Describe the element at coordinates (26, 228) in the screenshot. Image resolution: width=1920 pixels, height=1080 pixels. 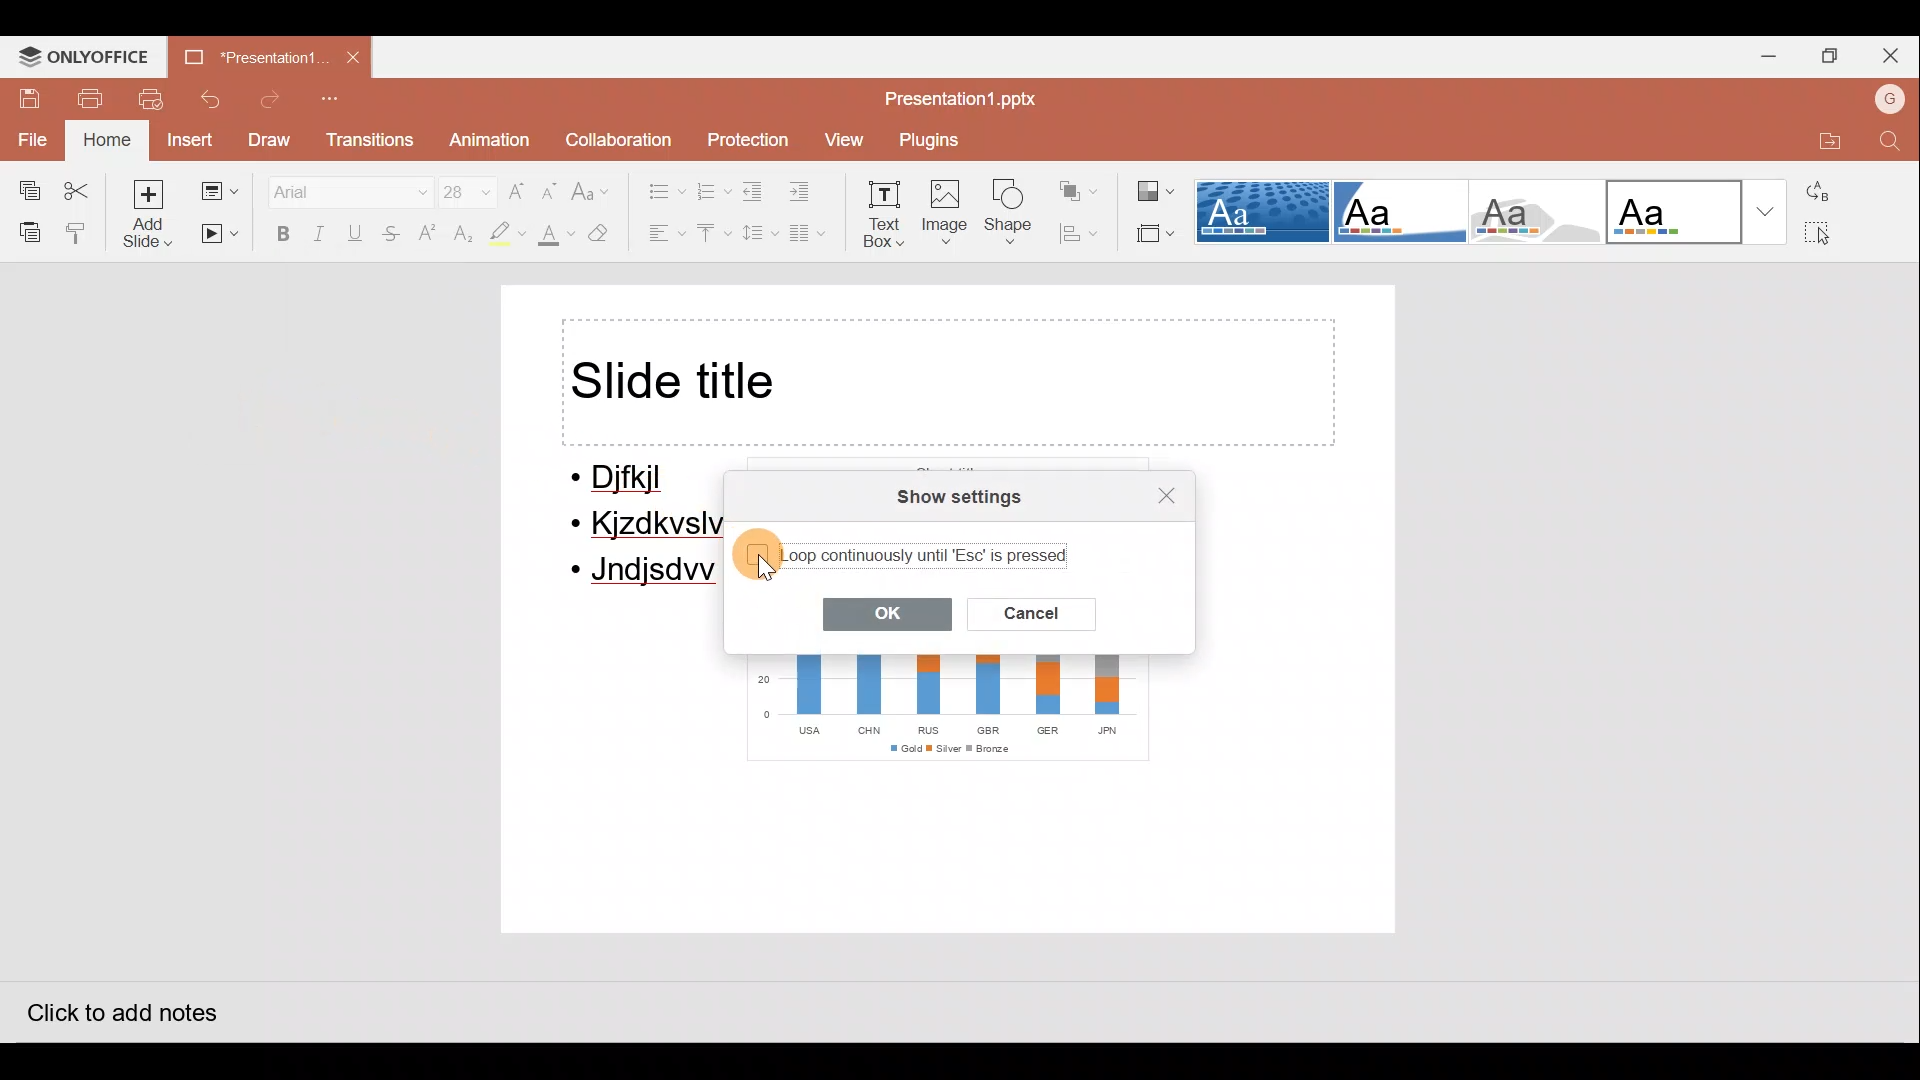
I see `Paste` at that location.